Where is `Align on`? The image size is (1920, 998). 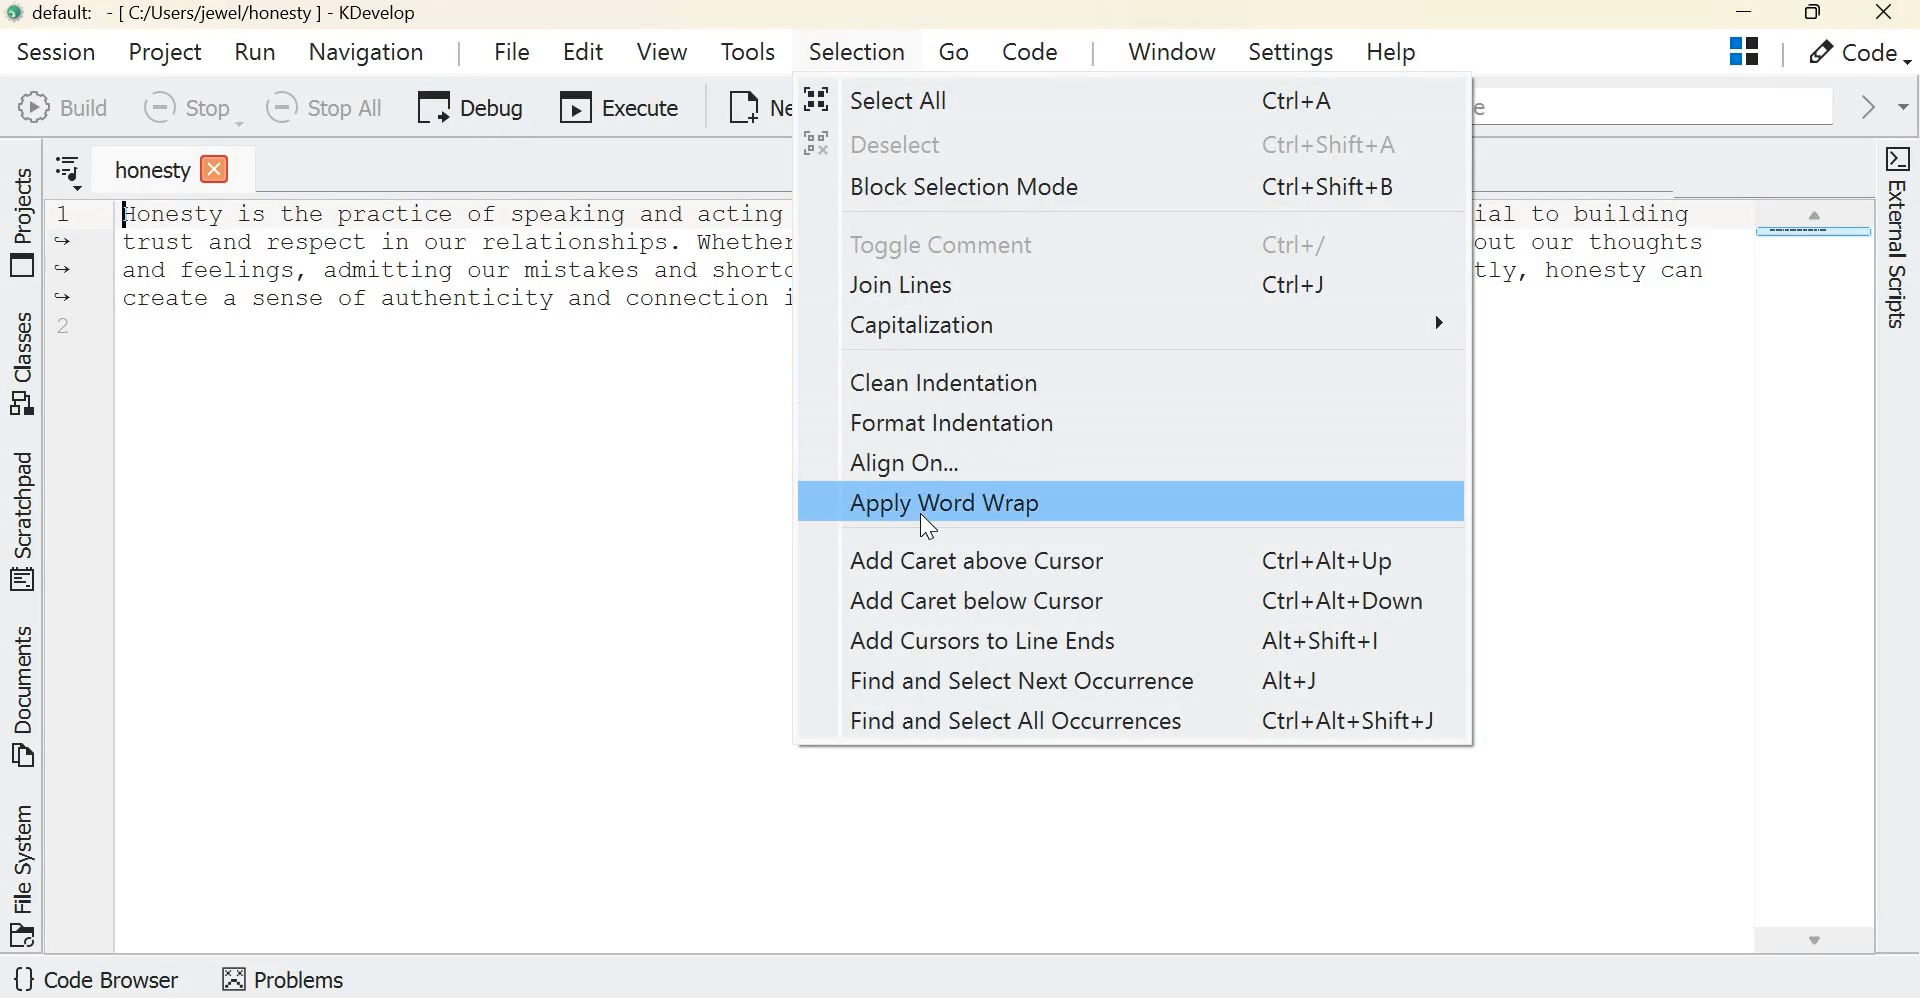
Align on is located at coordinates (909, 465).